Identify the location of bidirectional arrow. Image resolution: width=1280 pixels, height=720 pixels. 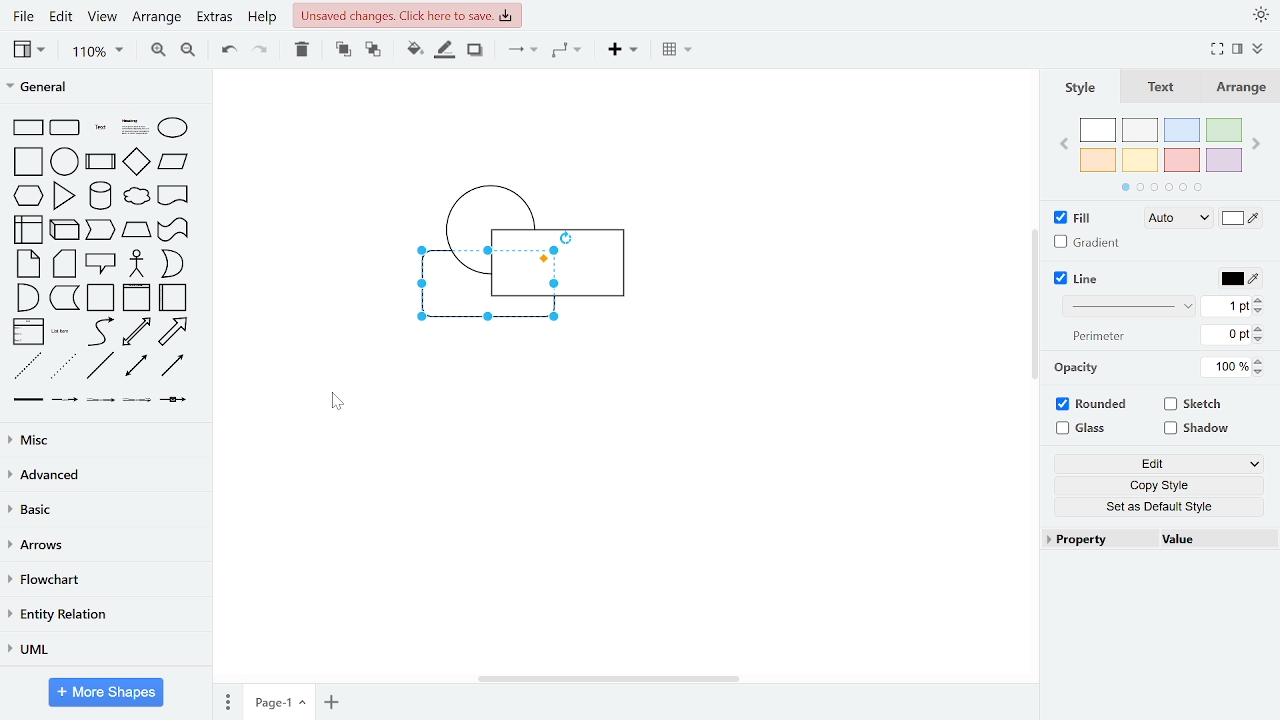
(137, 333).